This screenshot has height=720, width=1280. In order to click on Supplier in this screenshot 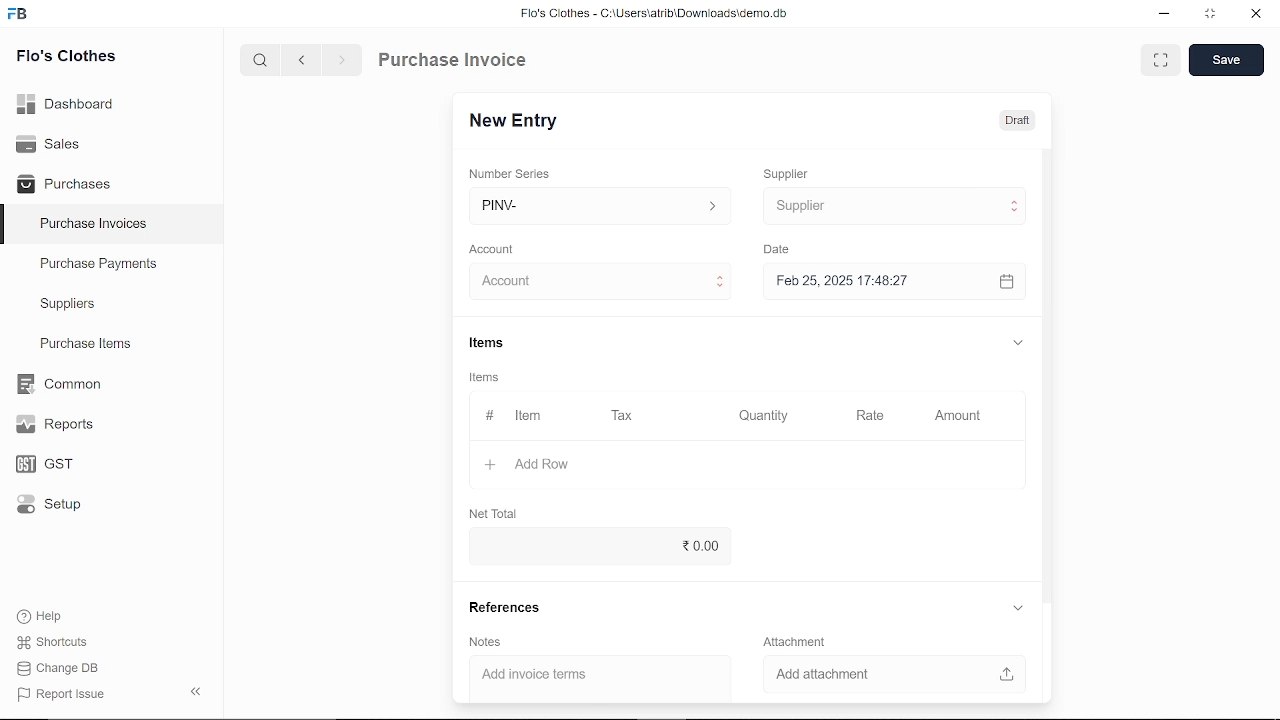, I will do `click(797, 172)`.